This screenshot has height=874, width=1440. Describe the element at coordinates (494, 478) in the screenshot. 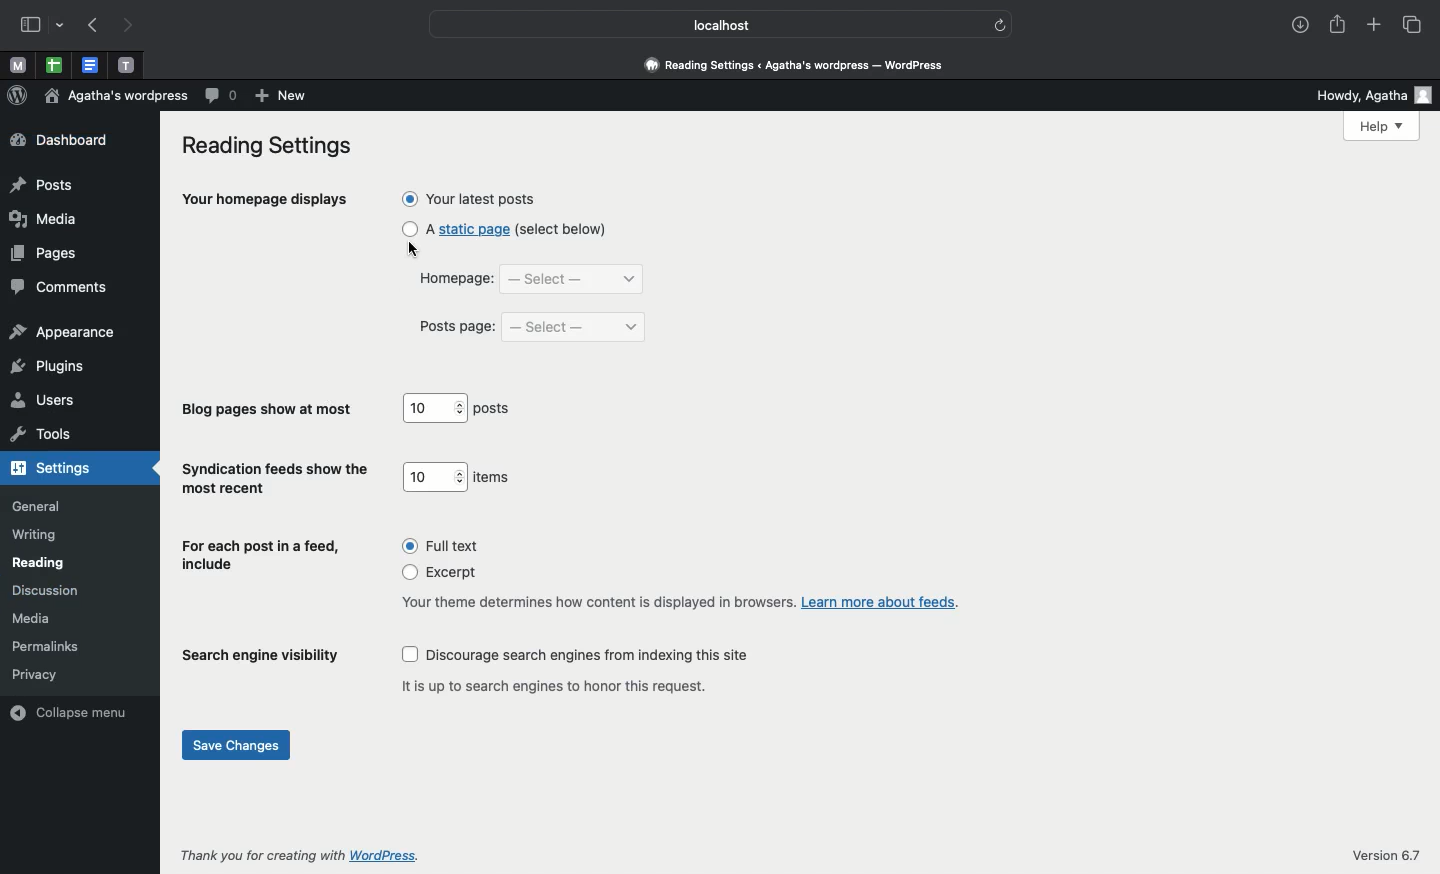

I see `Items` at that location.